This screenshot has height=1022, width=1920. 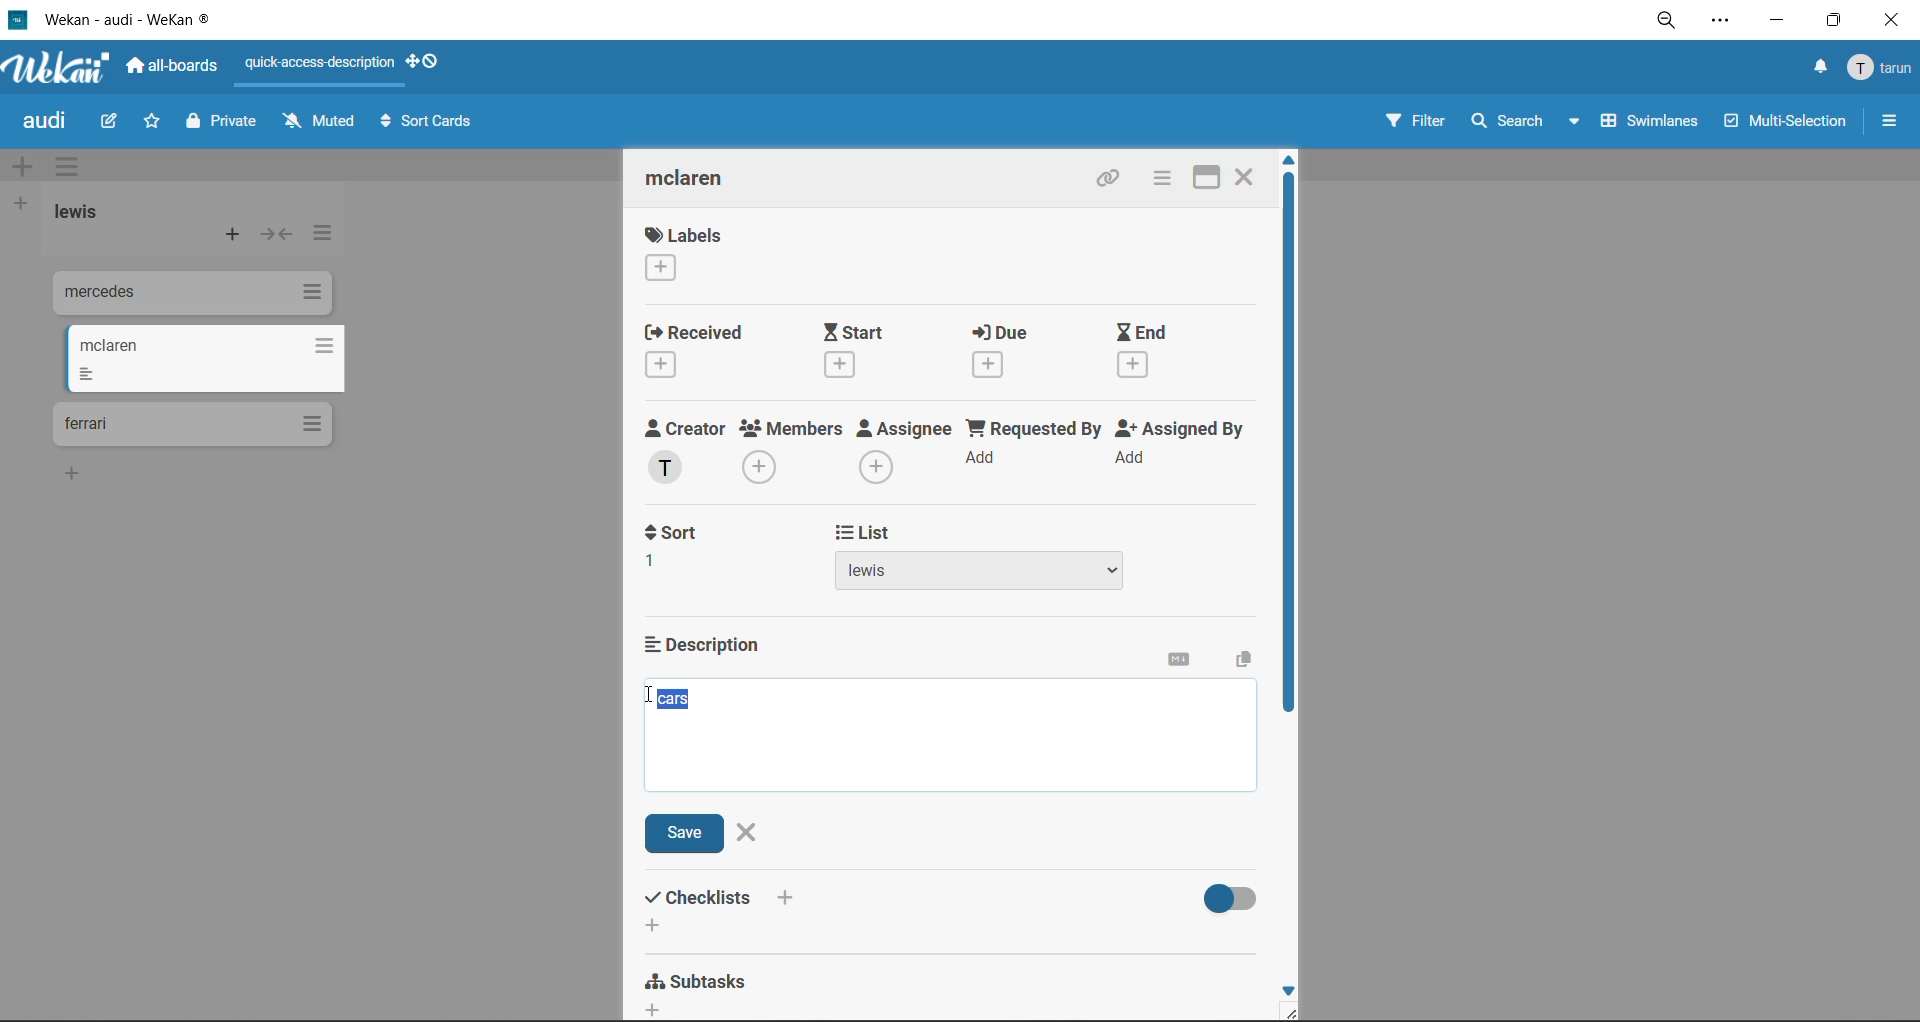 I want to click on save, so click(x=688, y=834).